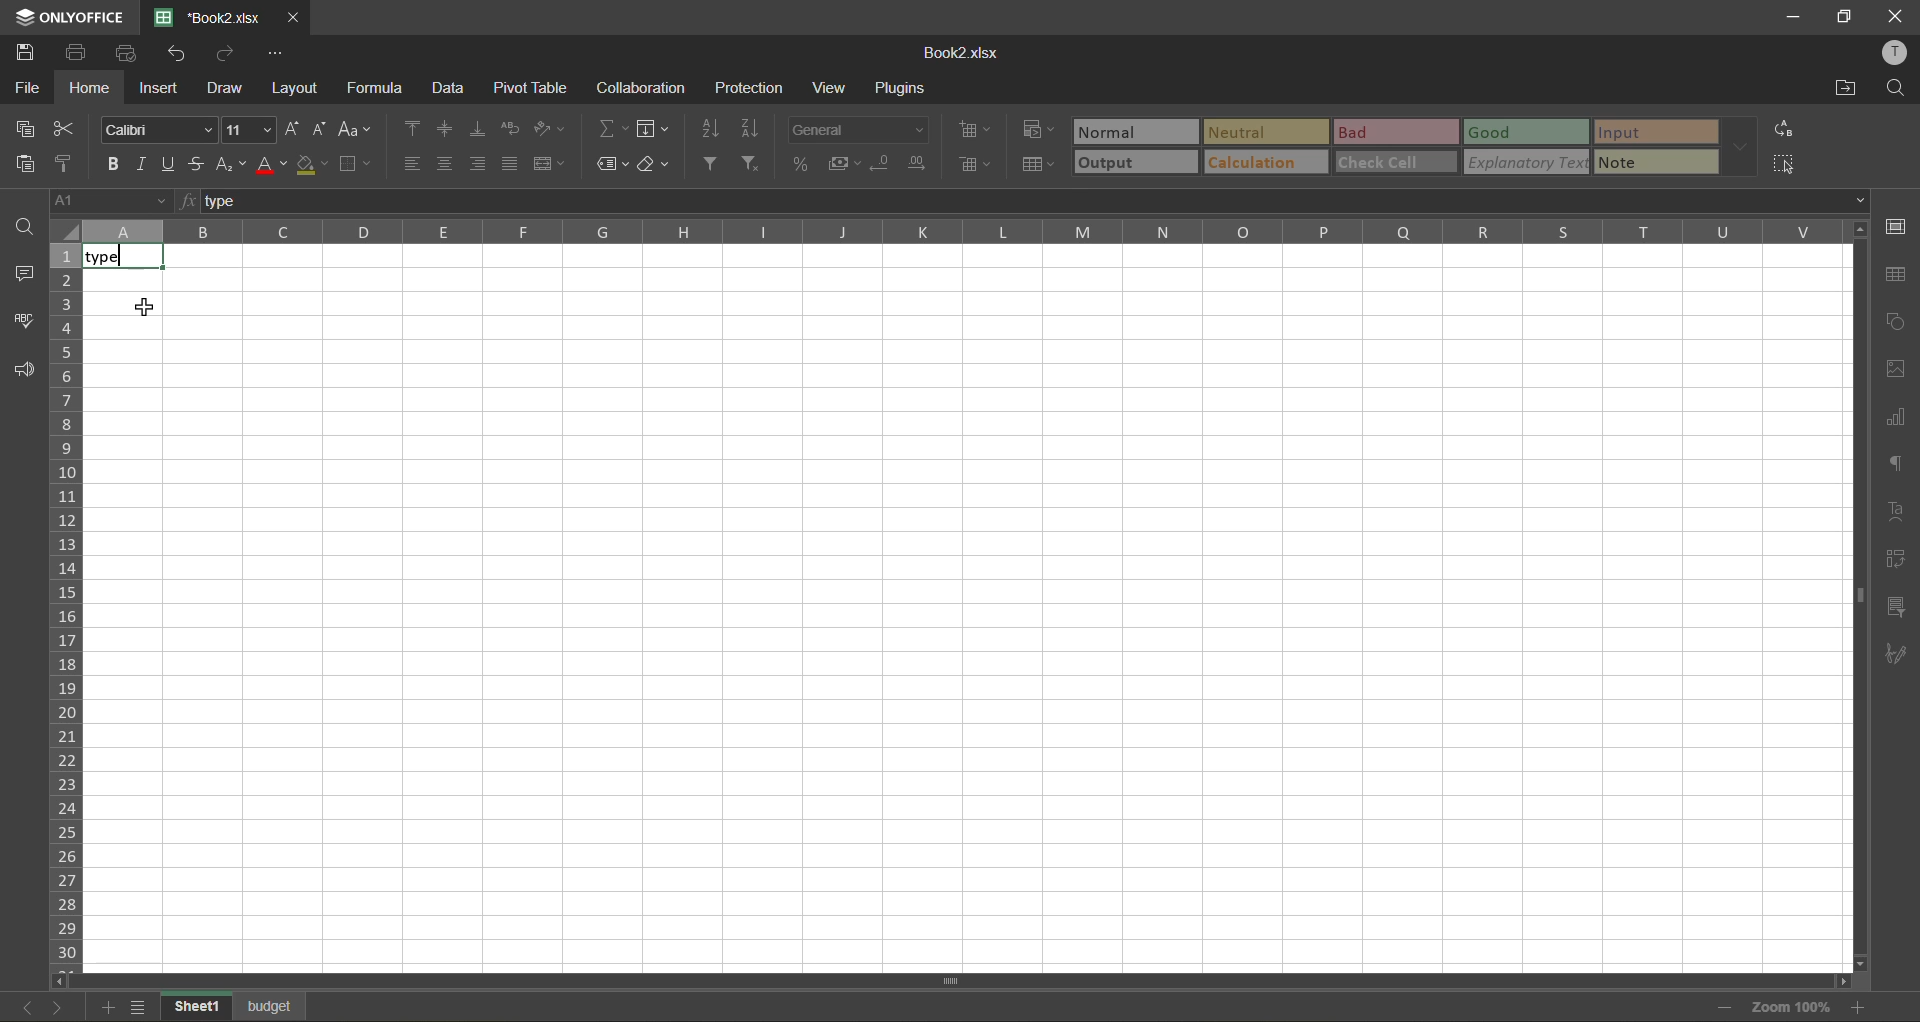 Image resolution: width=1920 pixels, height=1022 pixels. I want to click on number format, so click(857, 131).